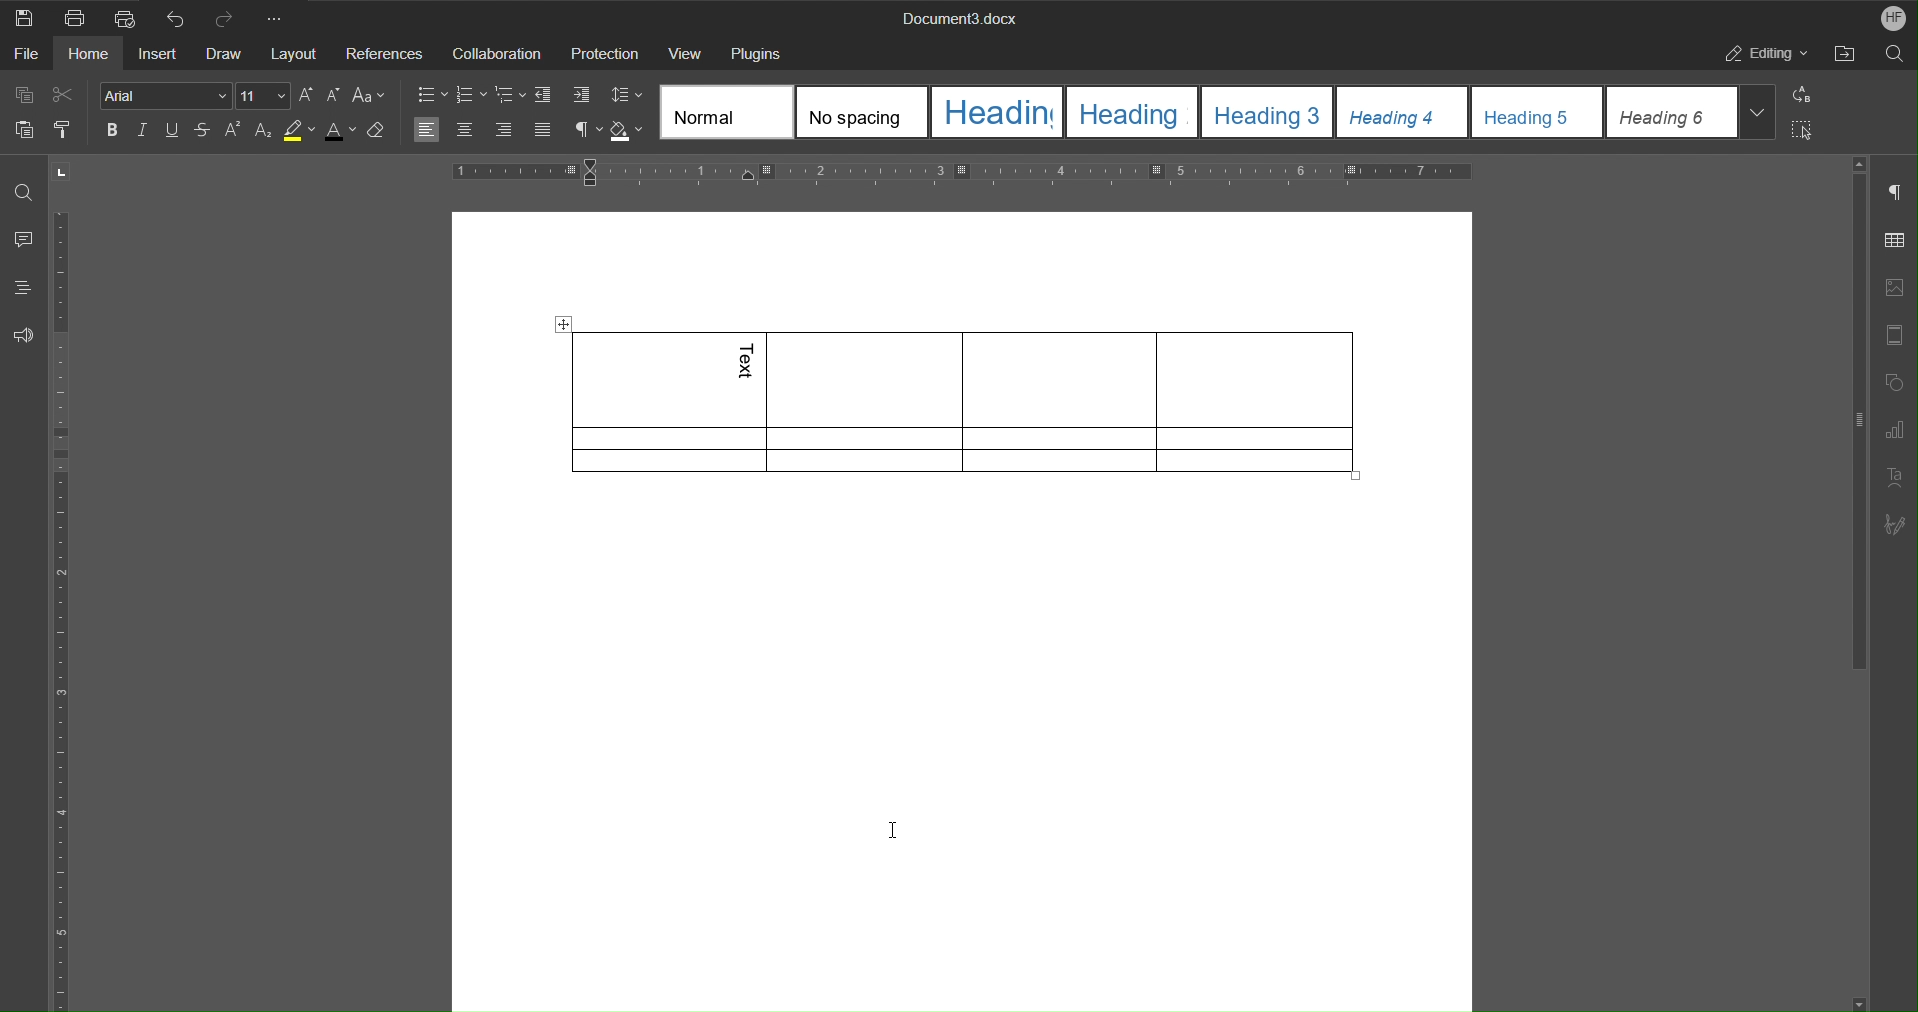 The image size is (1918, 1012). I want to click on Text Case Settings, so click(369, 97).